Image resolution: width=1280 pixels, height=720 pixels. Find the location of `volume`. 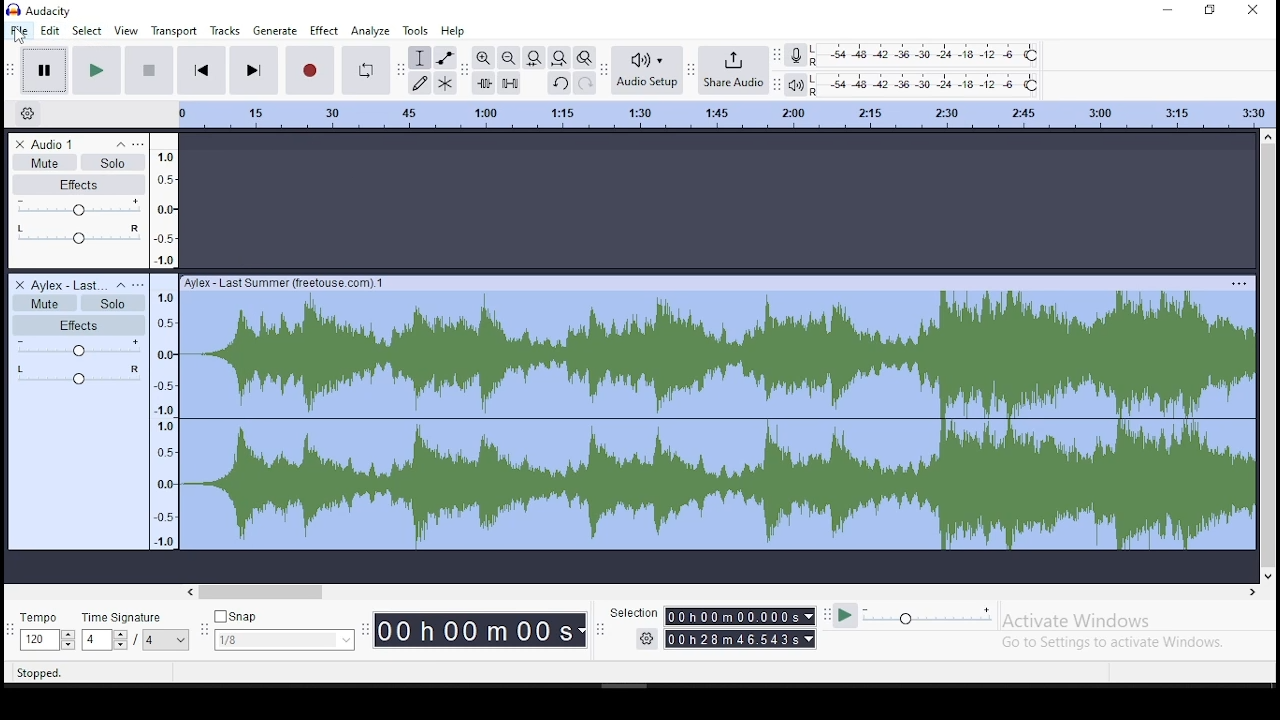

volume is located at coordinates (80, 206).